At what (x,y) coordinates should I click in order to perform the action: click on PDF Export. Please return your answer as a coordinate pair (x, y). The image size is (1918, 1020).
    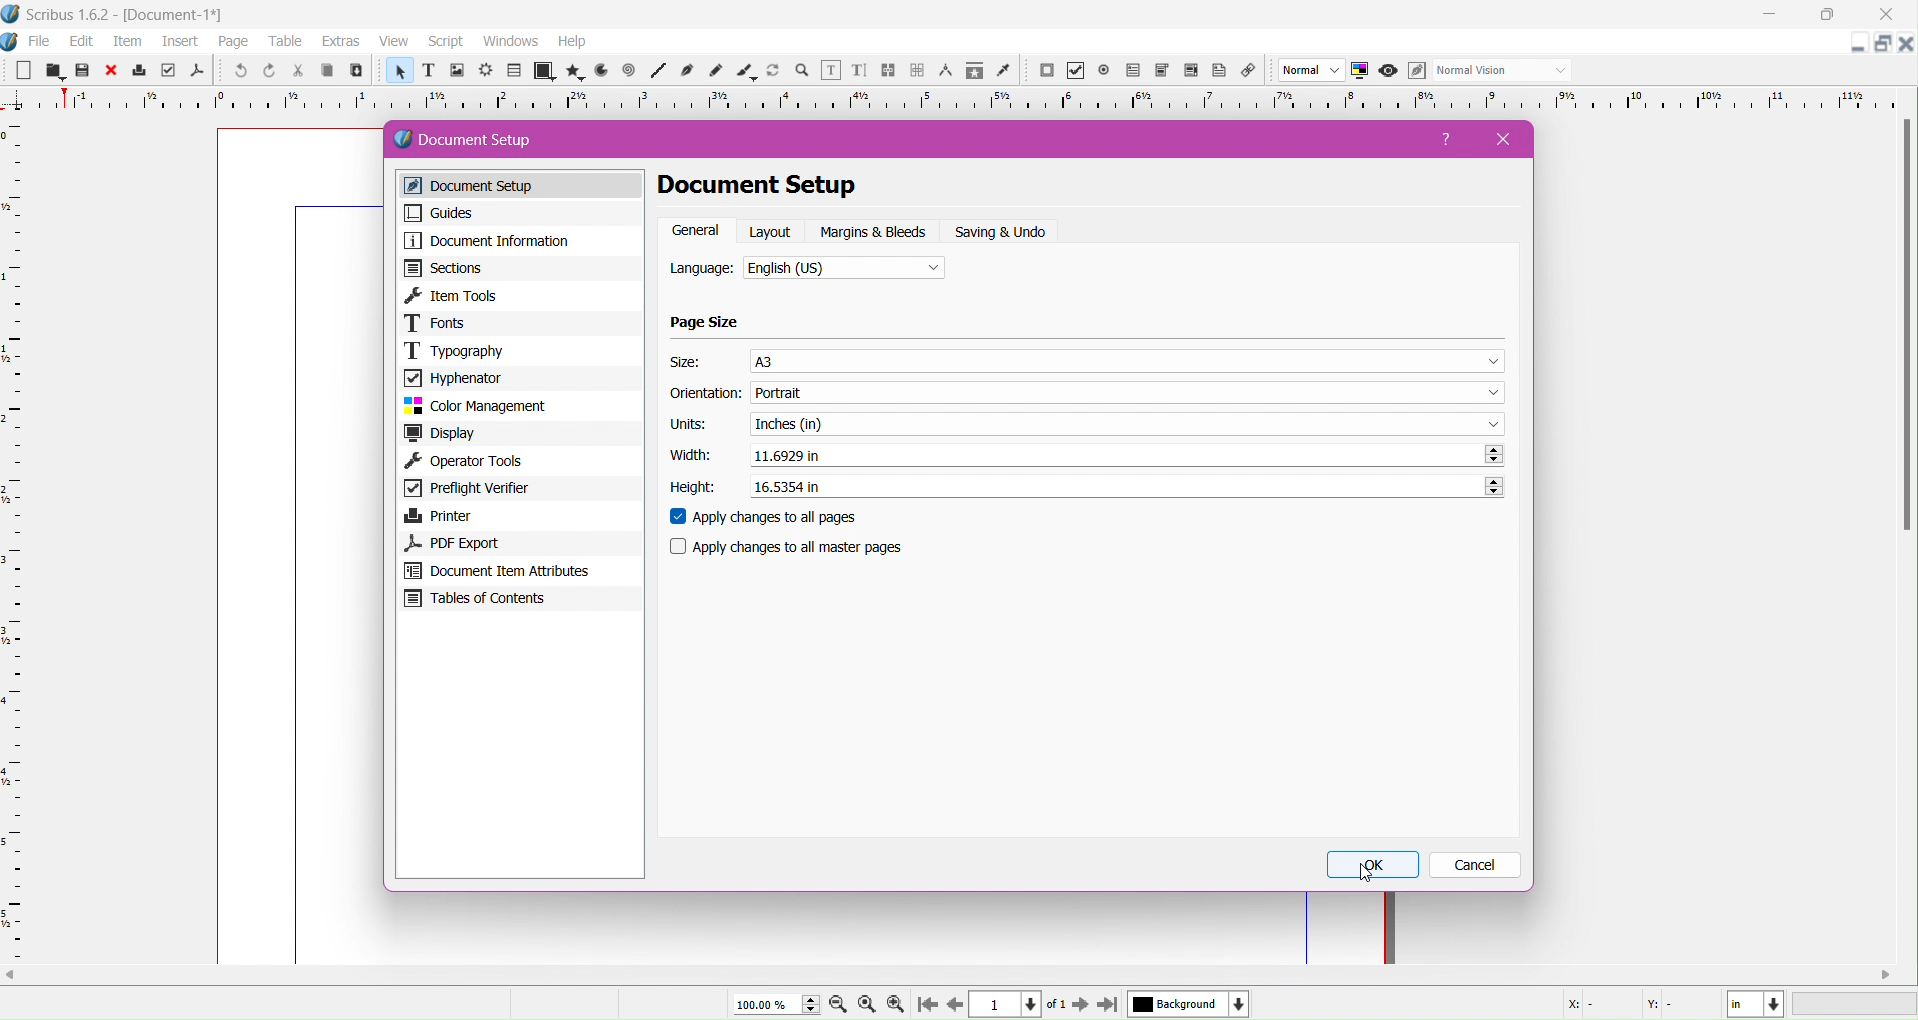
    Looking at the image, I should click on (516, 543).